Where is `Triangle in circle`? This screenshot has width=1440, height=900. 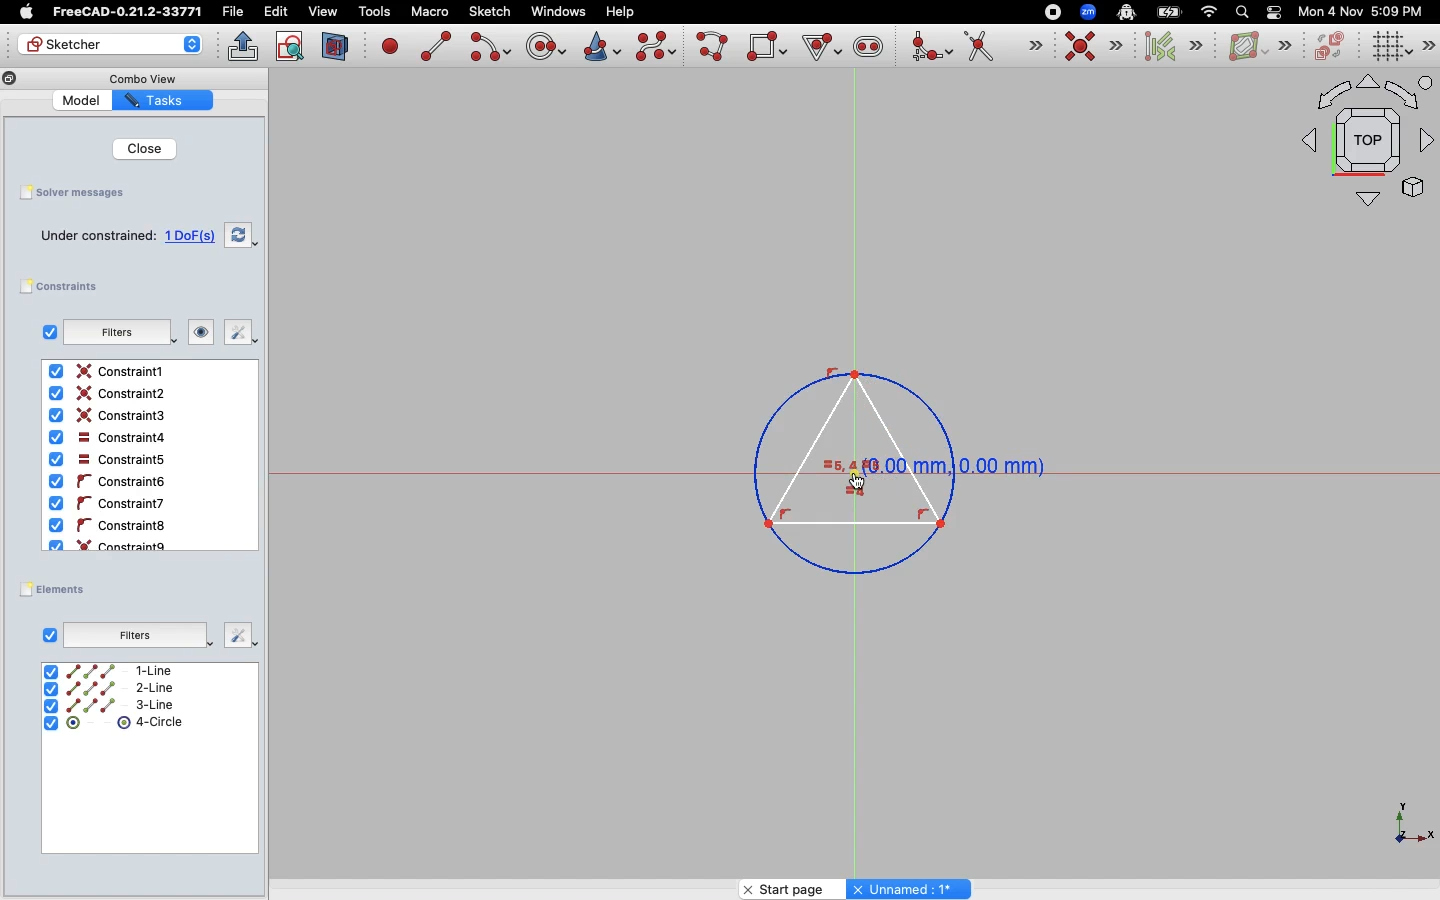 Triangle in circle is located at coordinates (874, 462).